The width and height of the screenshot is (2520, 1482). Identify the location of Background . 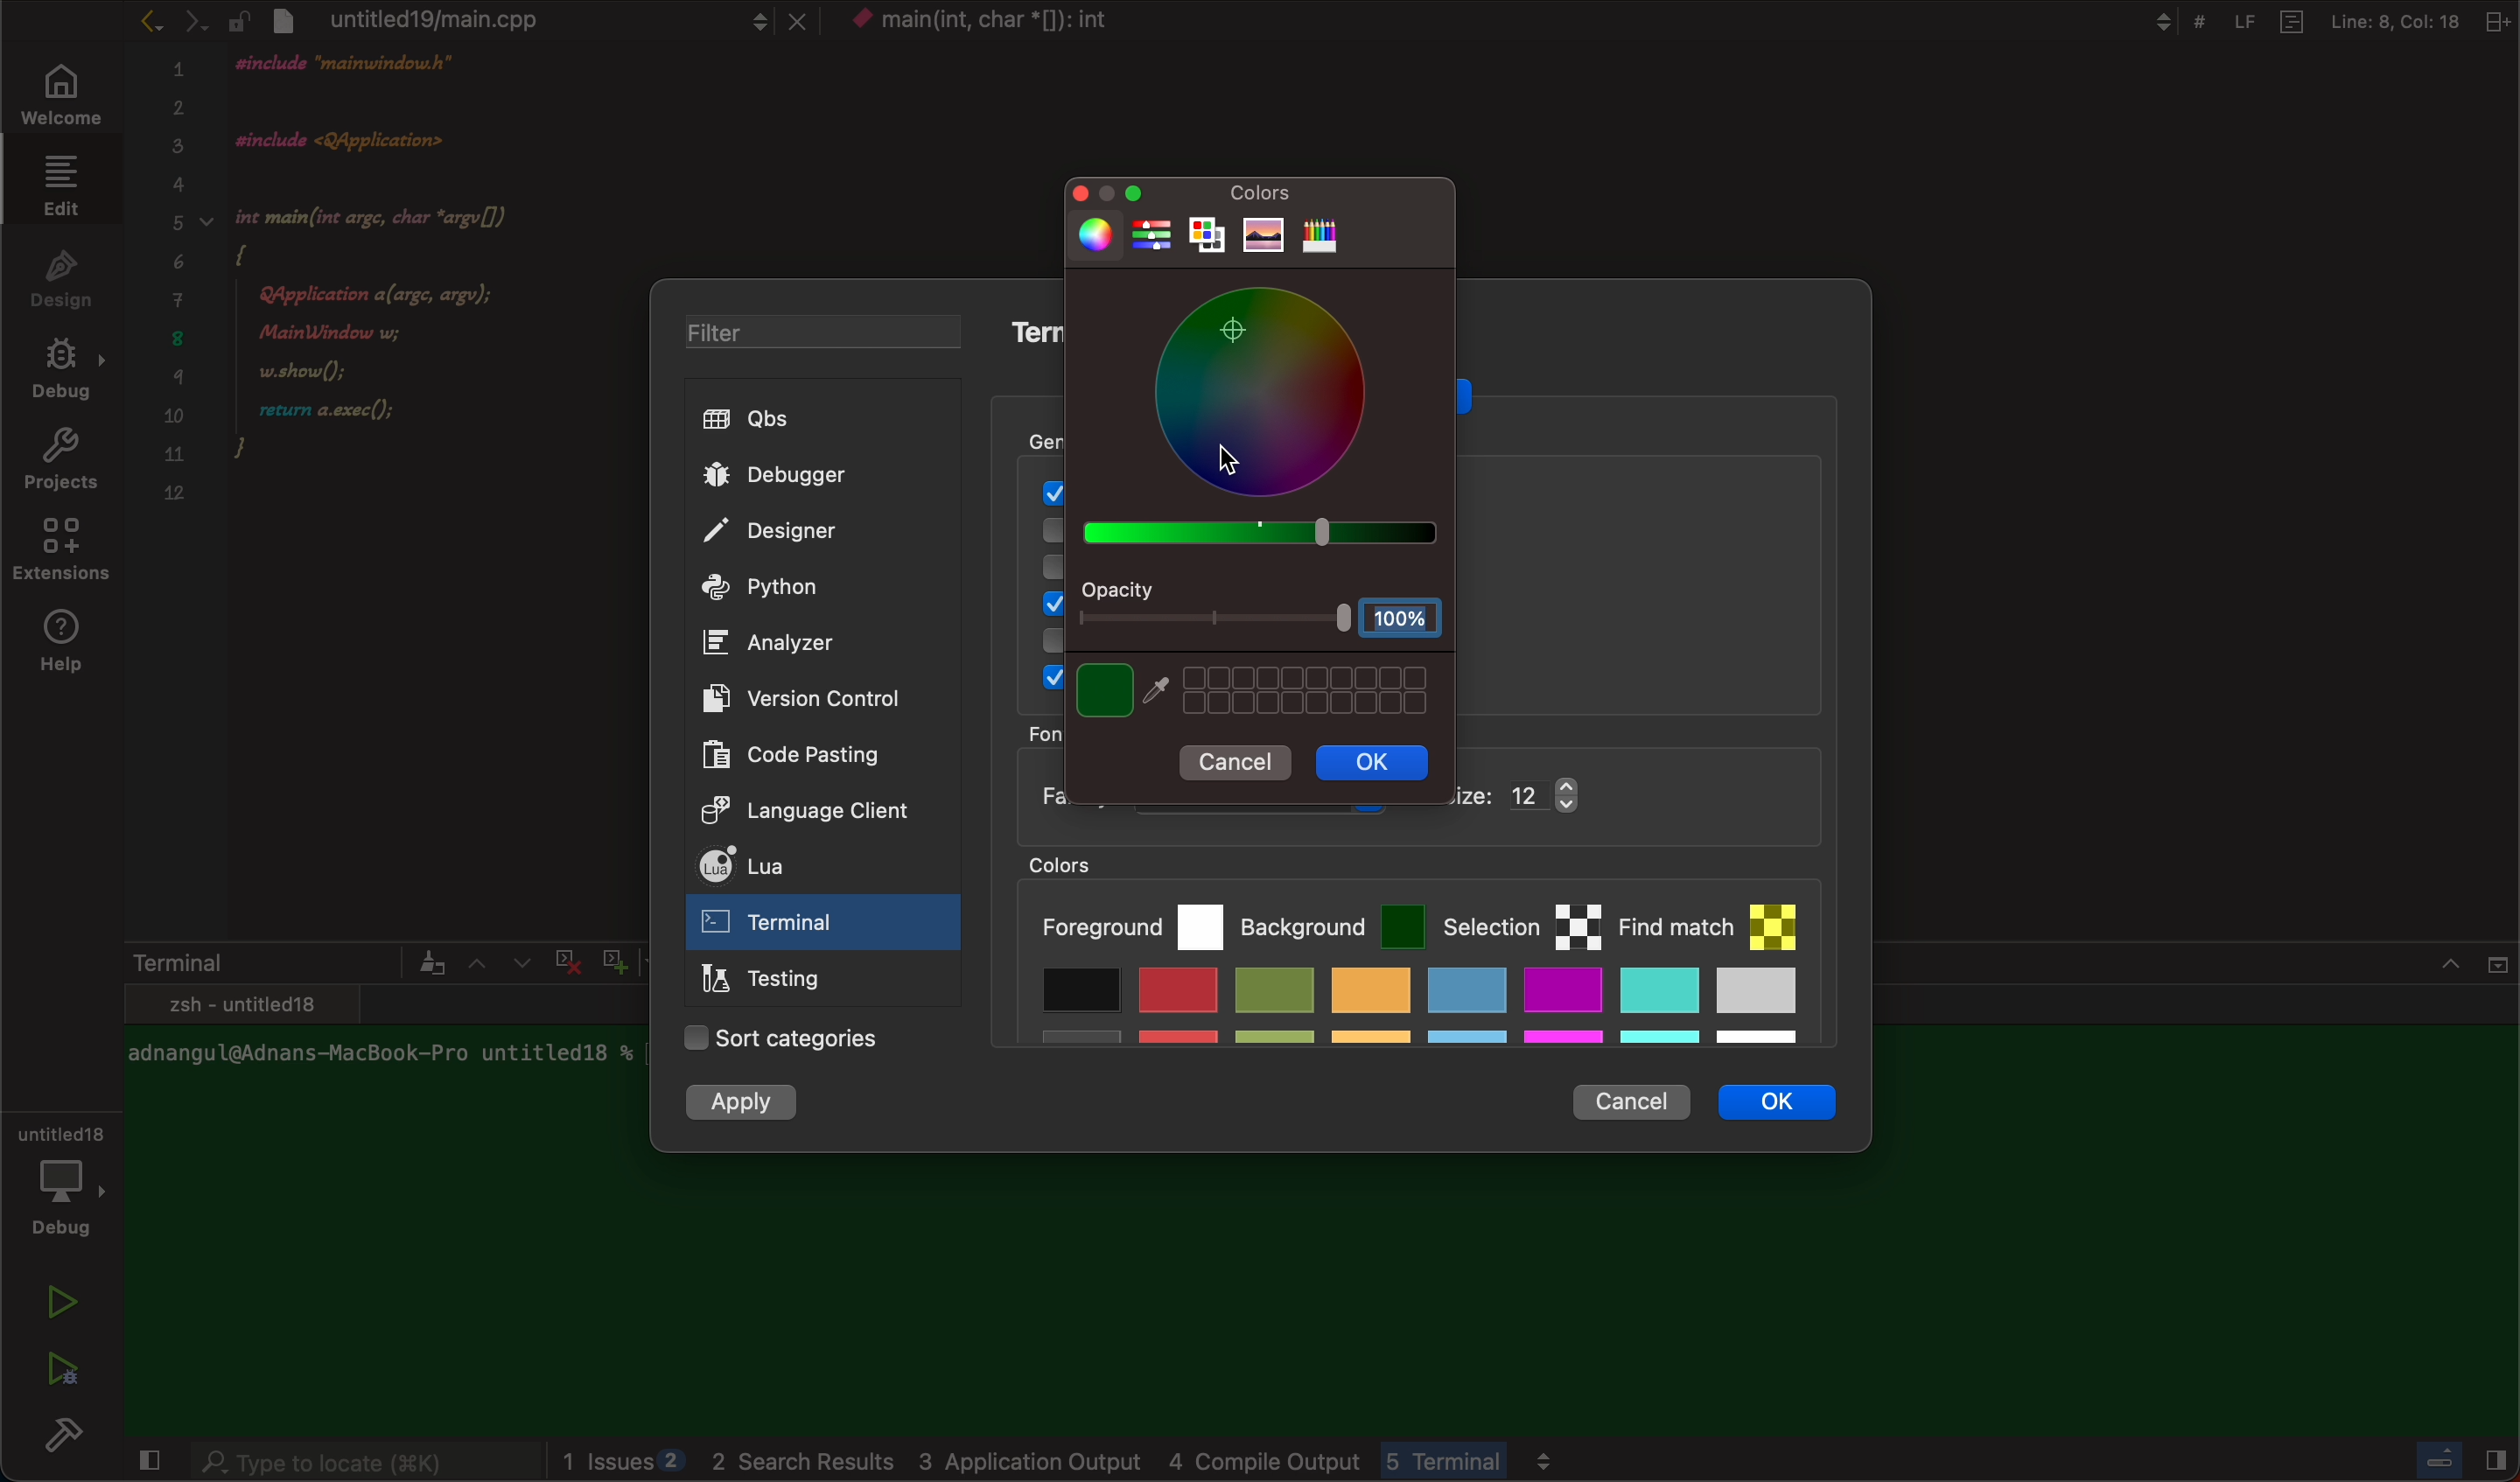
(1333, 921).